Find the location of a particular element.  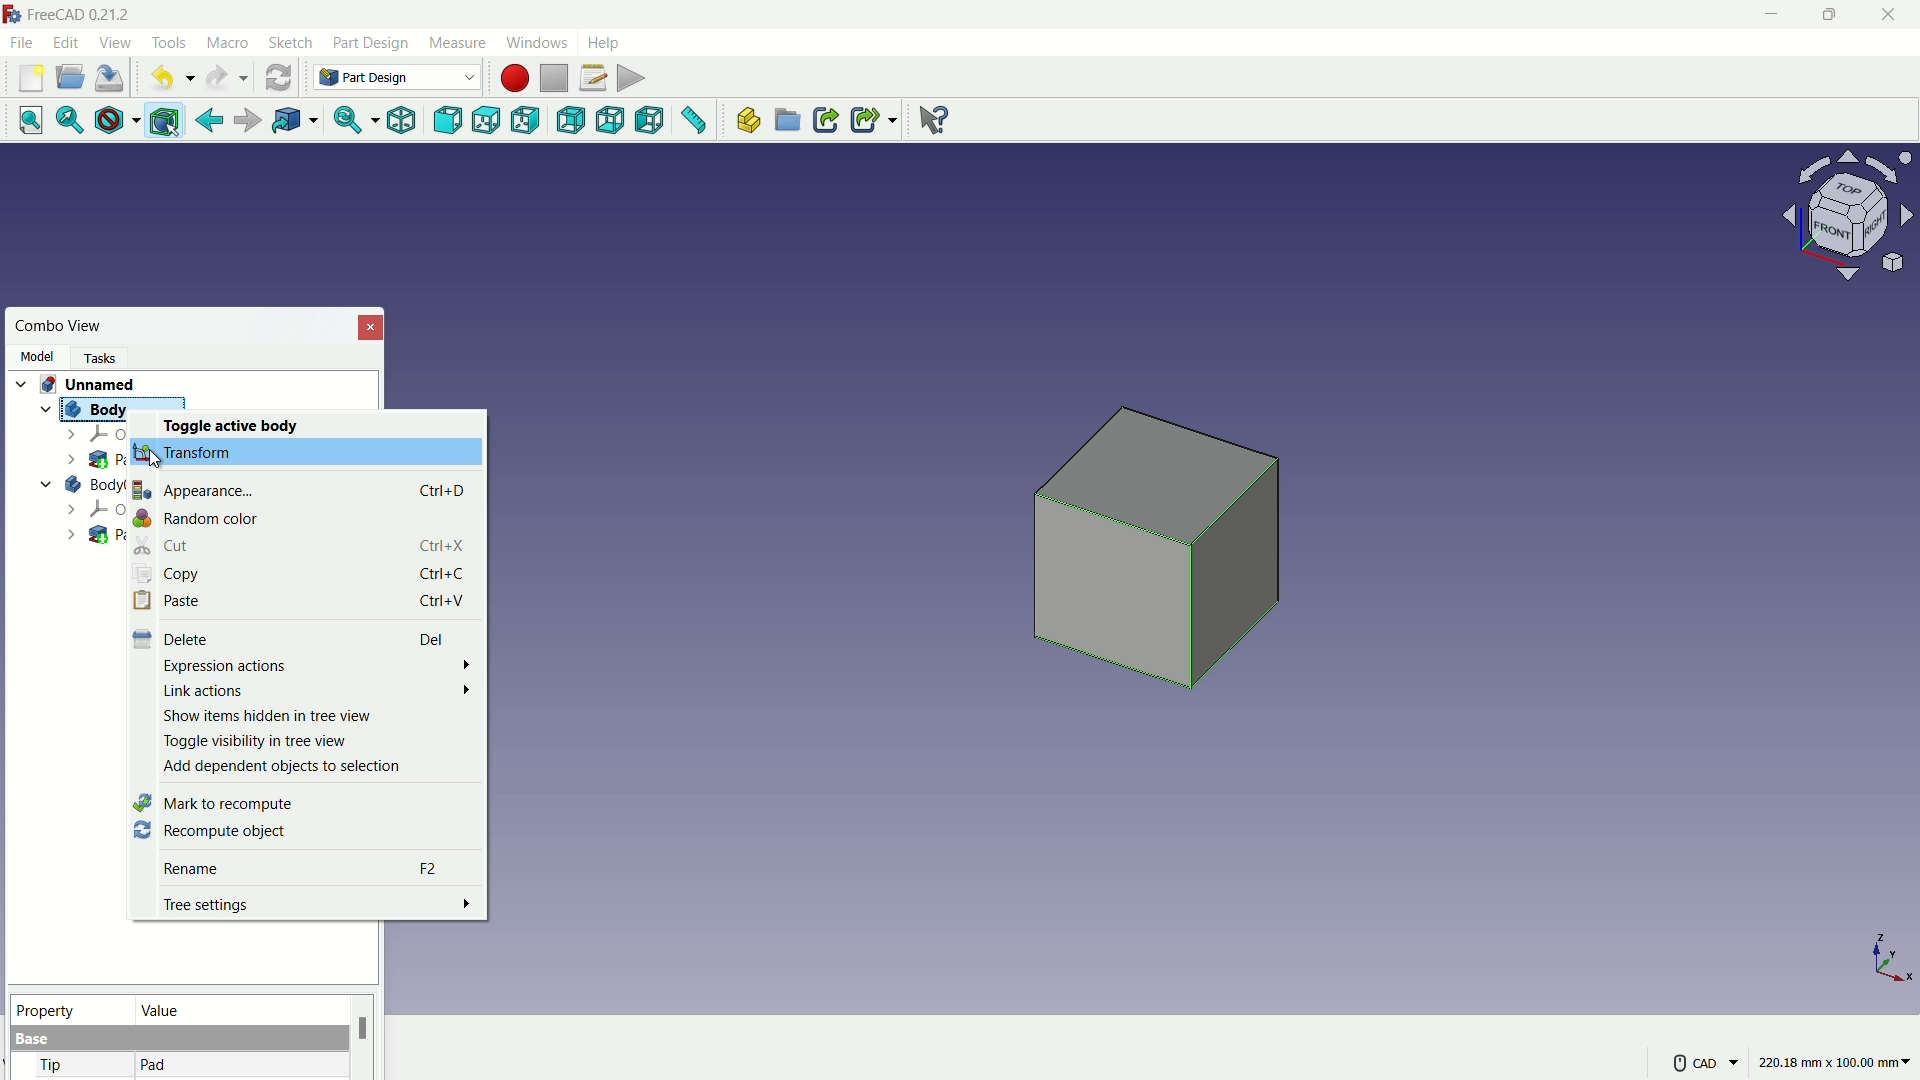

sketch is located at coordinates (291, 44).